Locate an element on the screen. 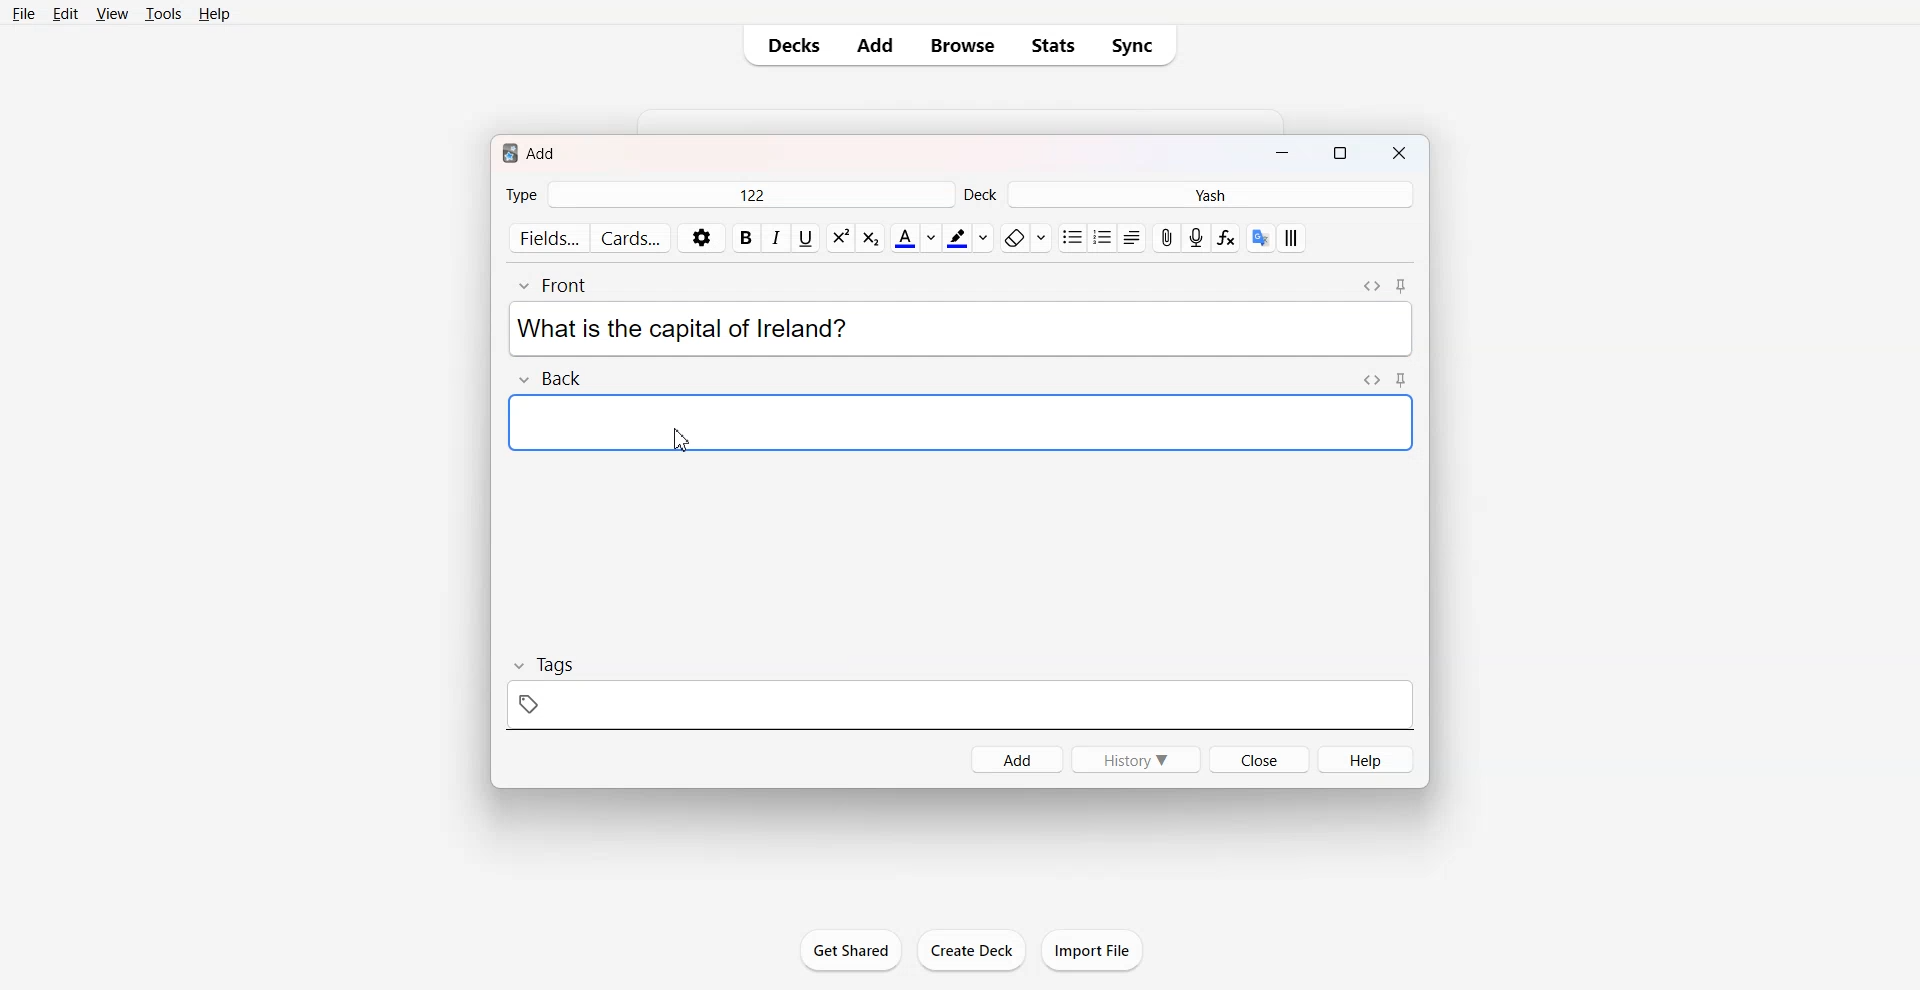 The width and height of the screenshot is (1920, 990). Stats is located at coordinates (1053, 45).